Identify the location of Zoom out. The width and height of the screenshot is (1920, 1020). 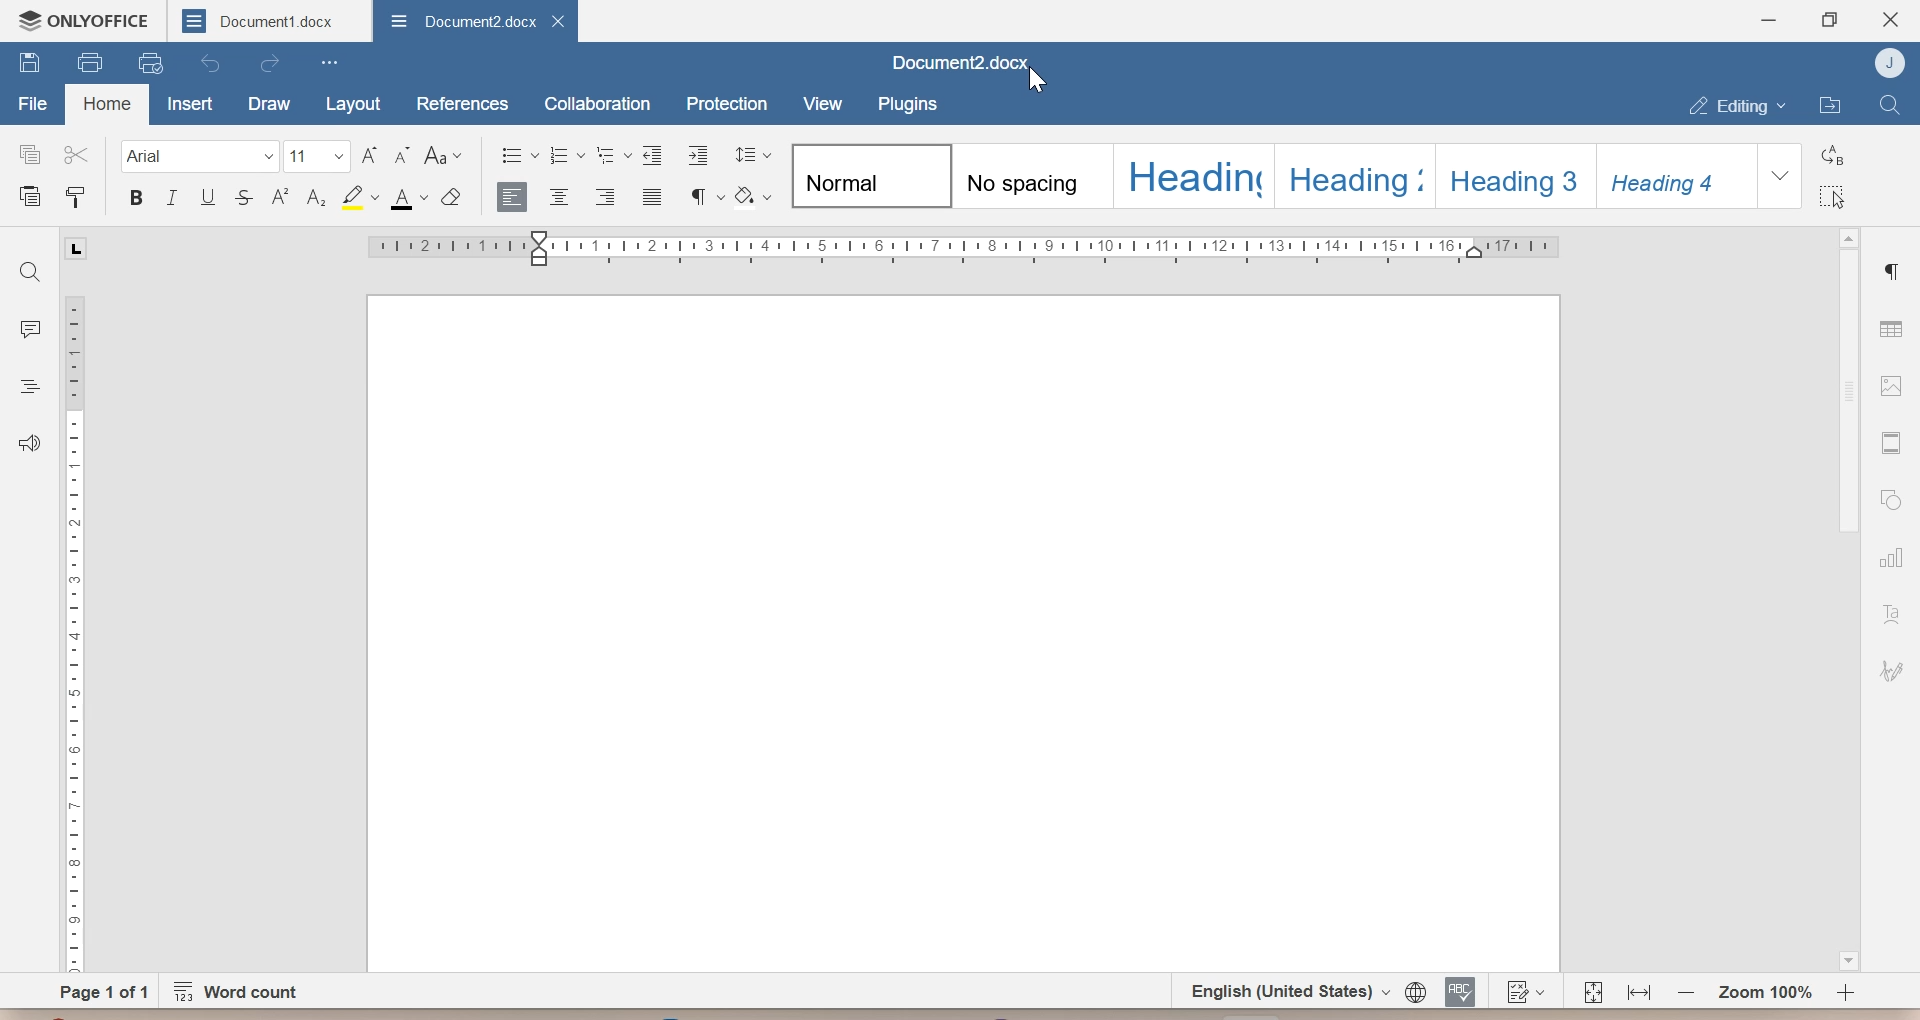
(1686, 990).